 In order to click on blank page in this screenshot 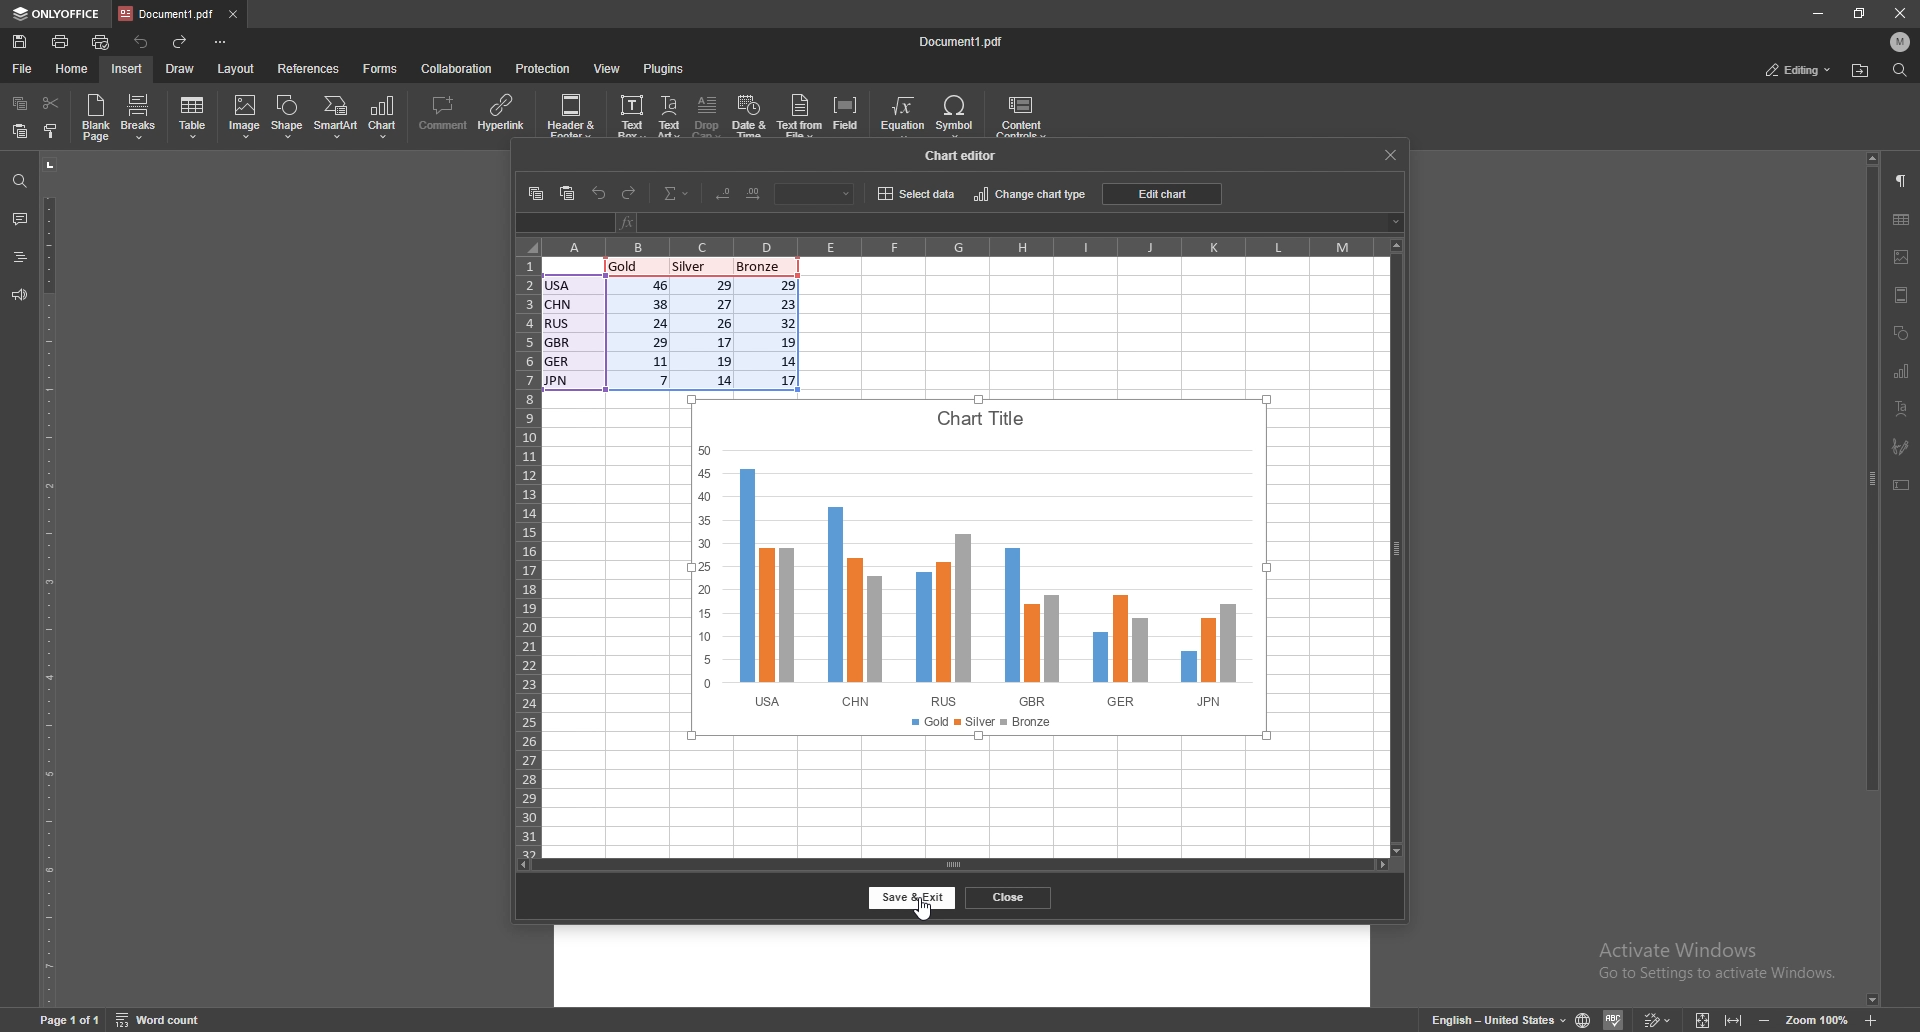, I will do `click(98, 117)`.